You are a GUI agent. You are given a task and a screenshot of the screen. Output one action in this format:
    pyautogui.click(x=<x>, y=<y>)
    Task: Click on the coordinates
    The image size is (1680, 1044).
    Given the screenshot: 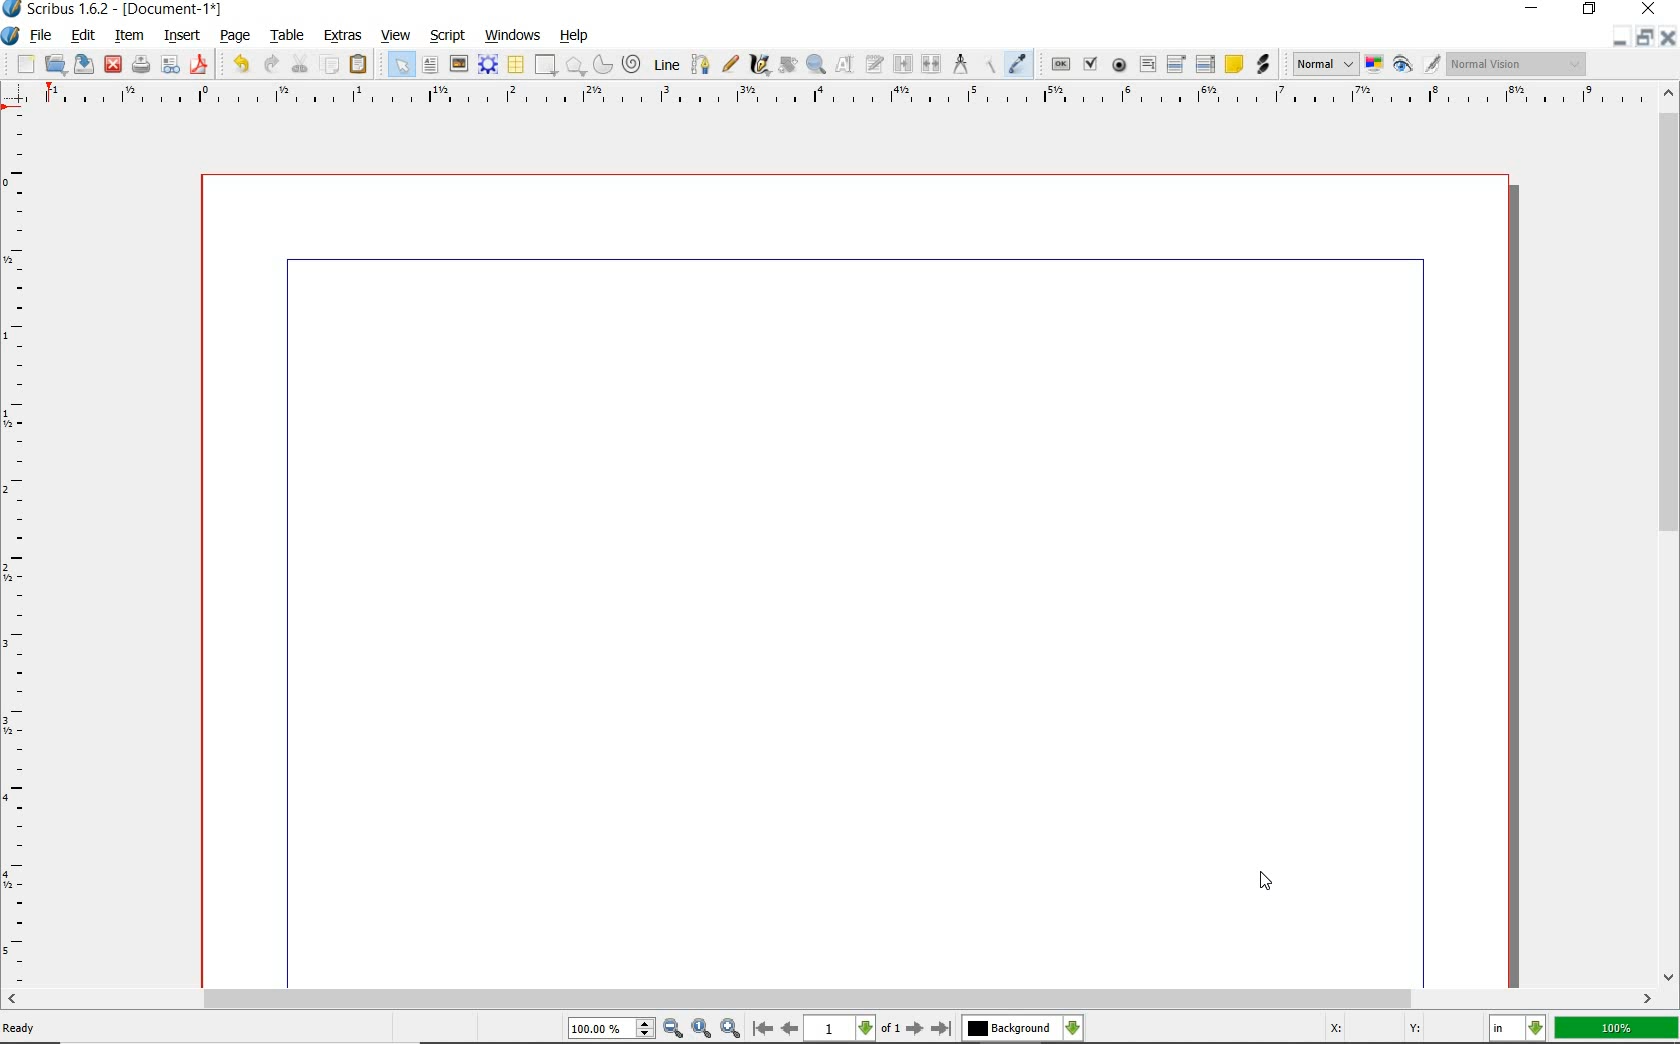 What is the action you would take?
    pyautogui.click(x=1390, y=1032)
    